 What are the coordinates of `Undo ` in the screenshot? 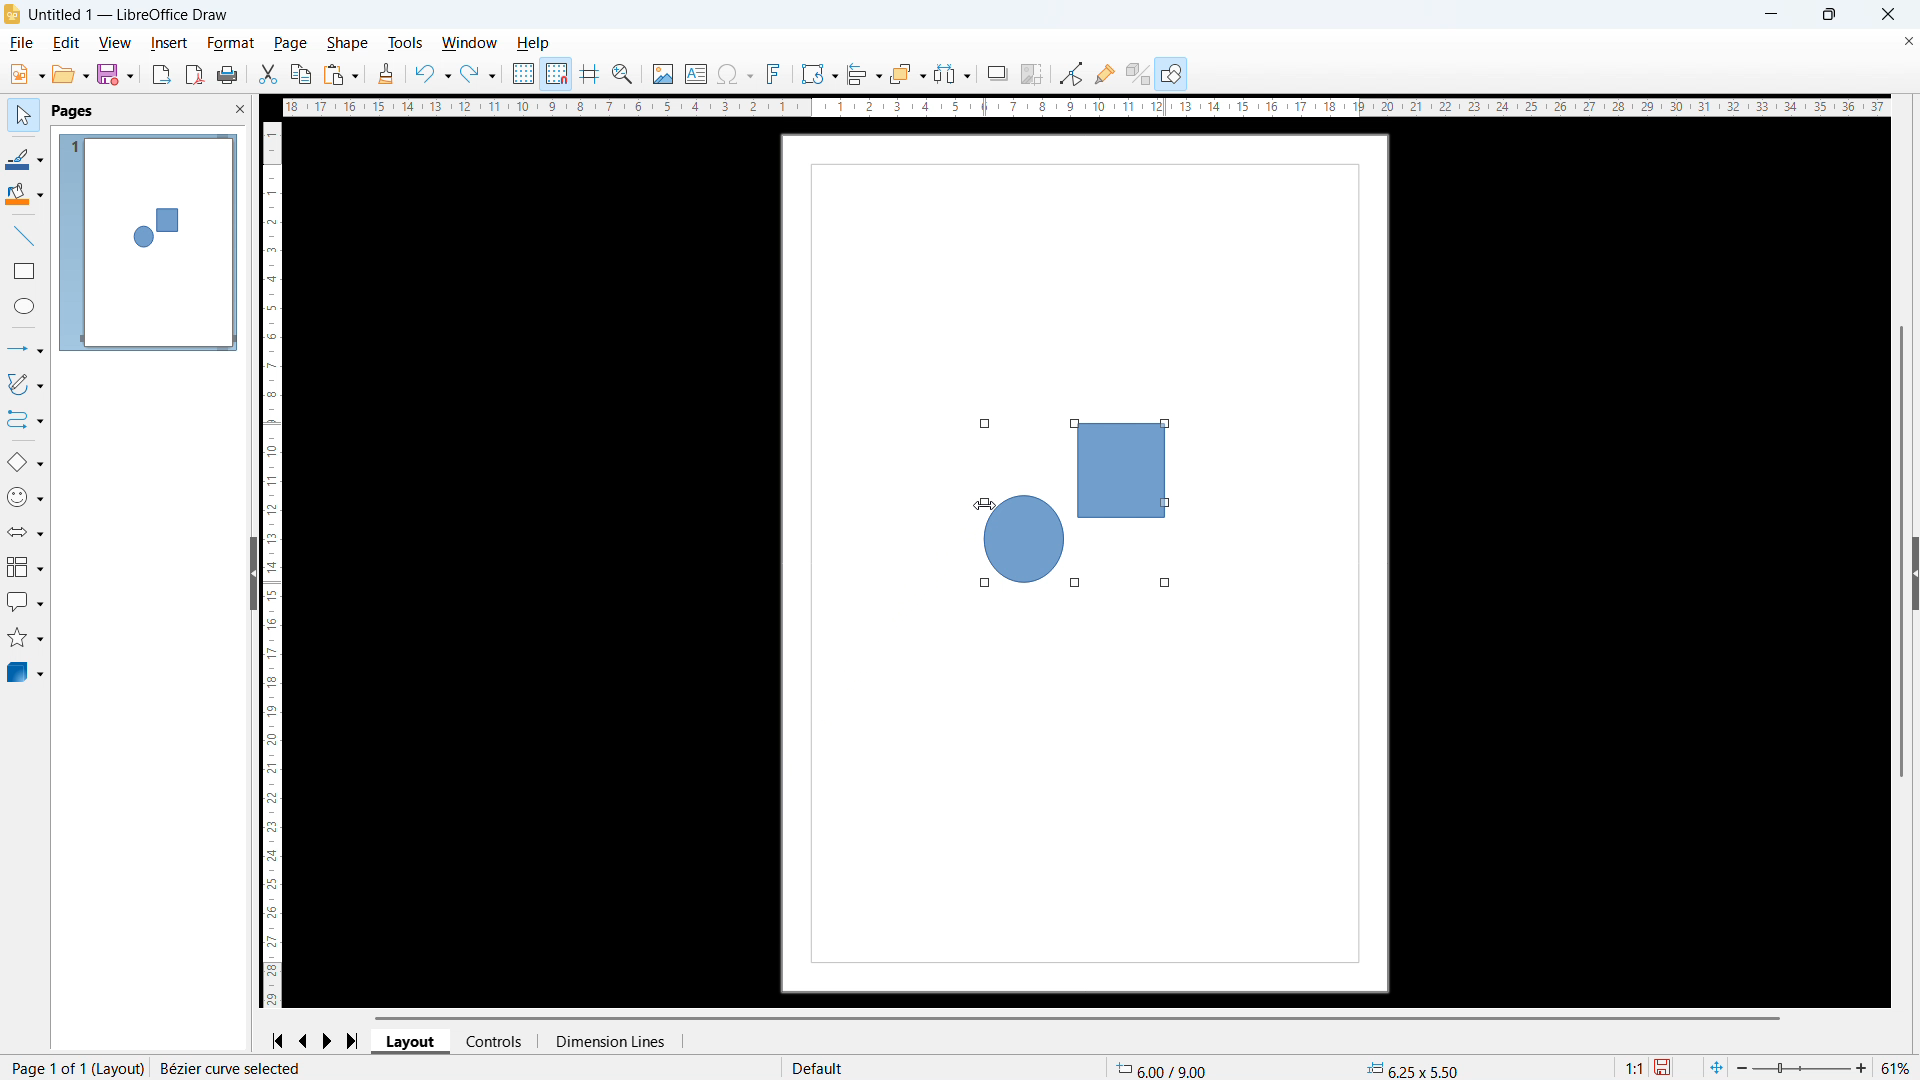 It's located at (432, 73).